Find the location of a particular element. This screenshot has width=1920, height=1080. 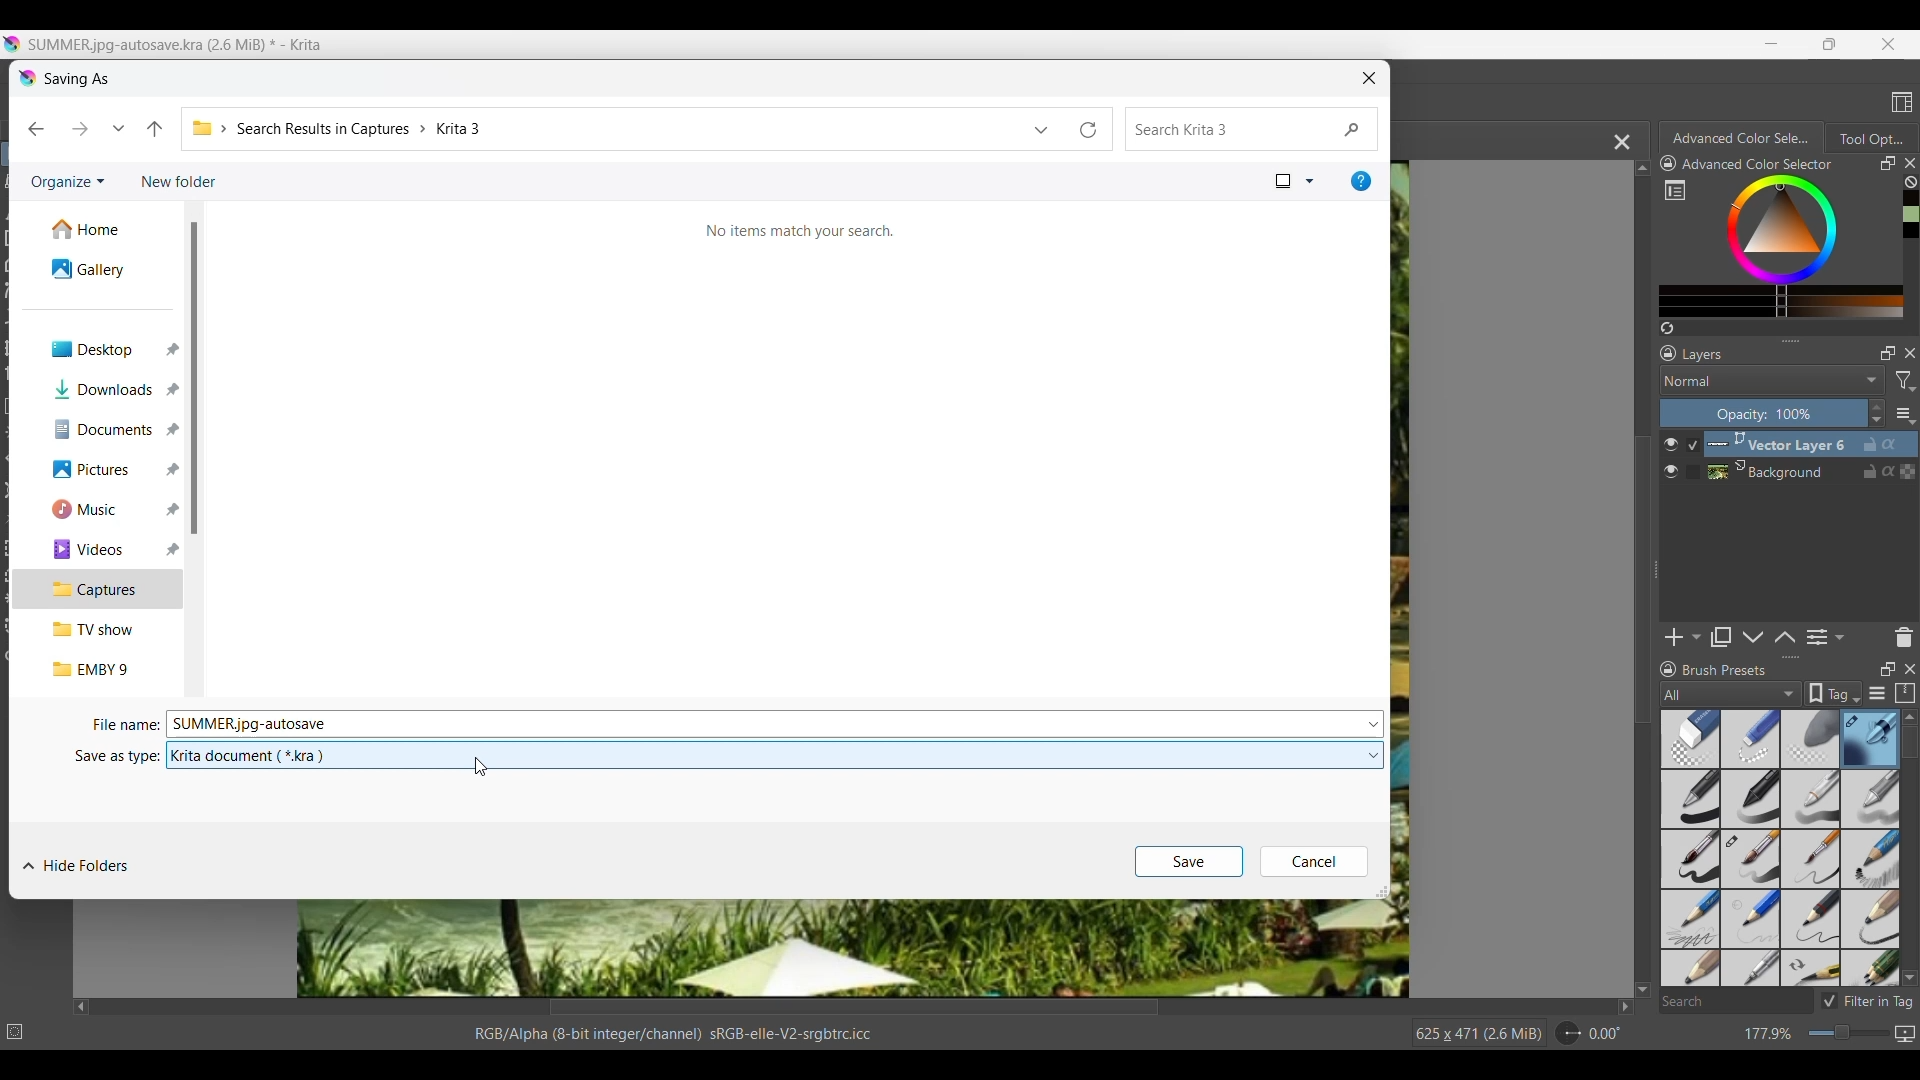

Name of current window is located at coordinates (78, 77).